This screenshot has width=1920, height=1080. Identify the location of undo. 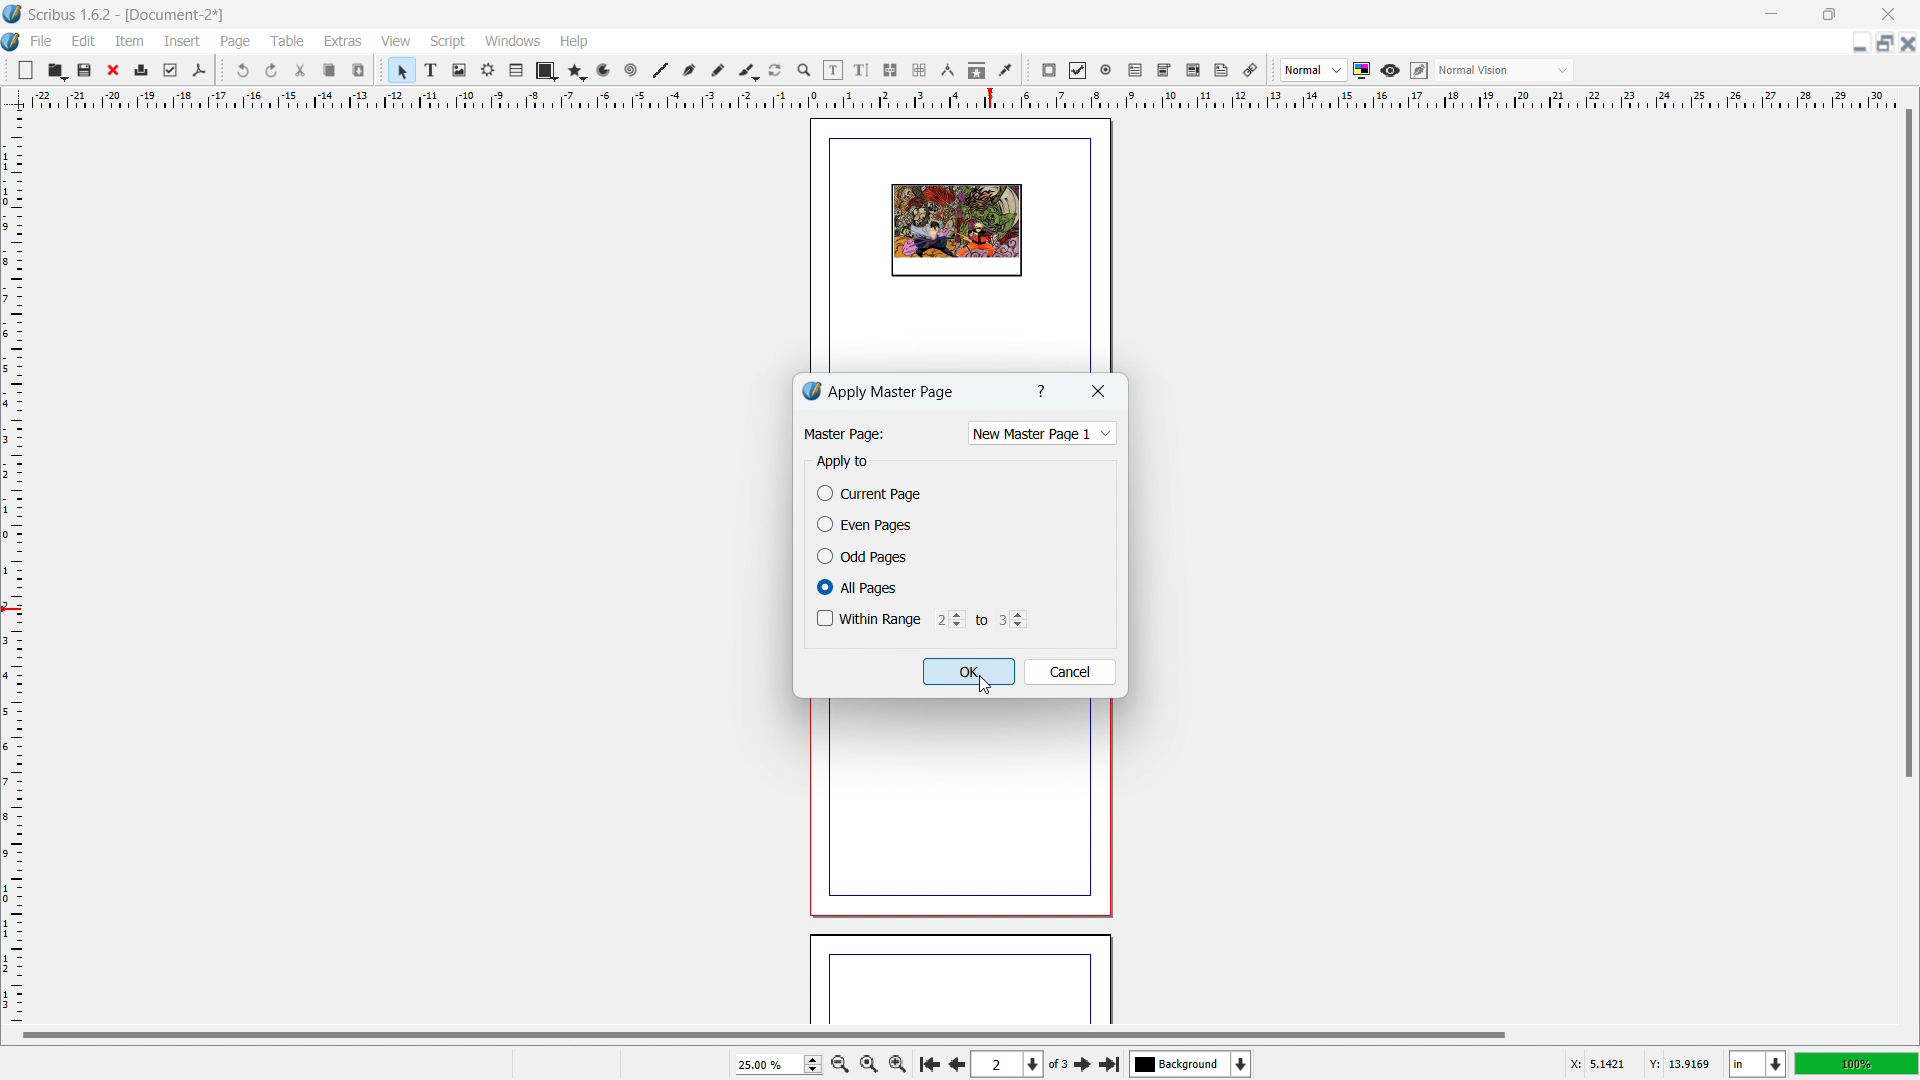
(245, 70).